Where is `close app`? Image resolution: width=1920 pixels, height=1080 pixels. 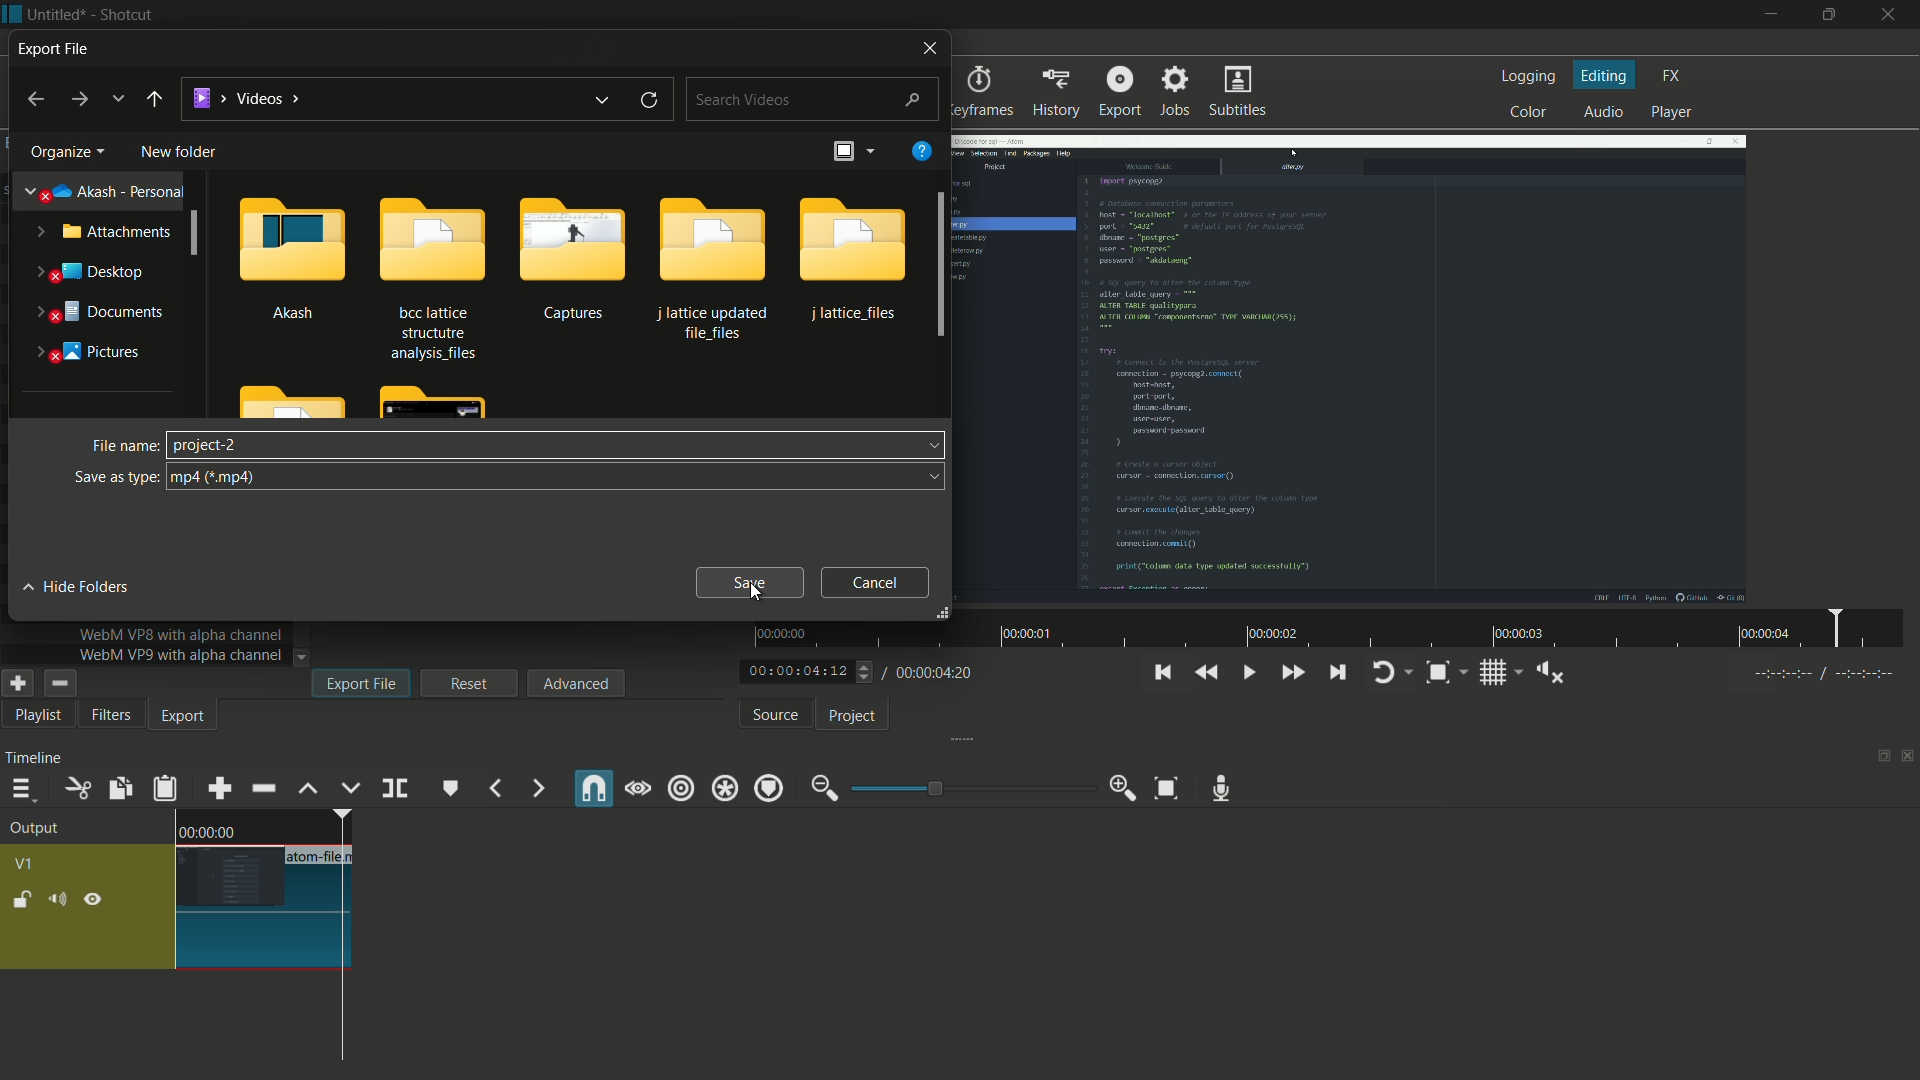 close app is located at coordinates (1894, 16).